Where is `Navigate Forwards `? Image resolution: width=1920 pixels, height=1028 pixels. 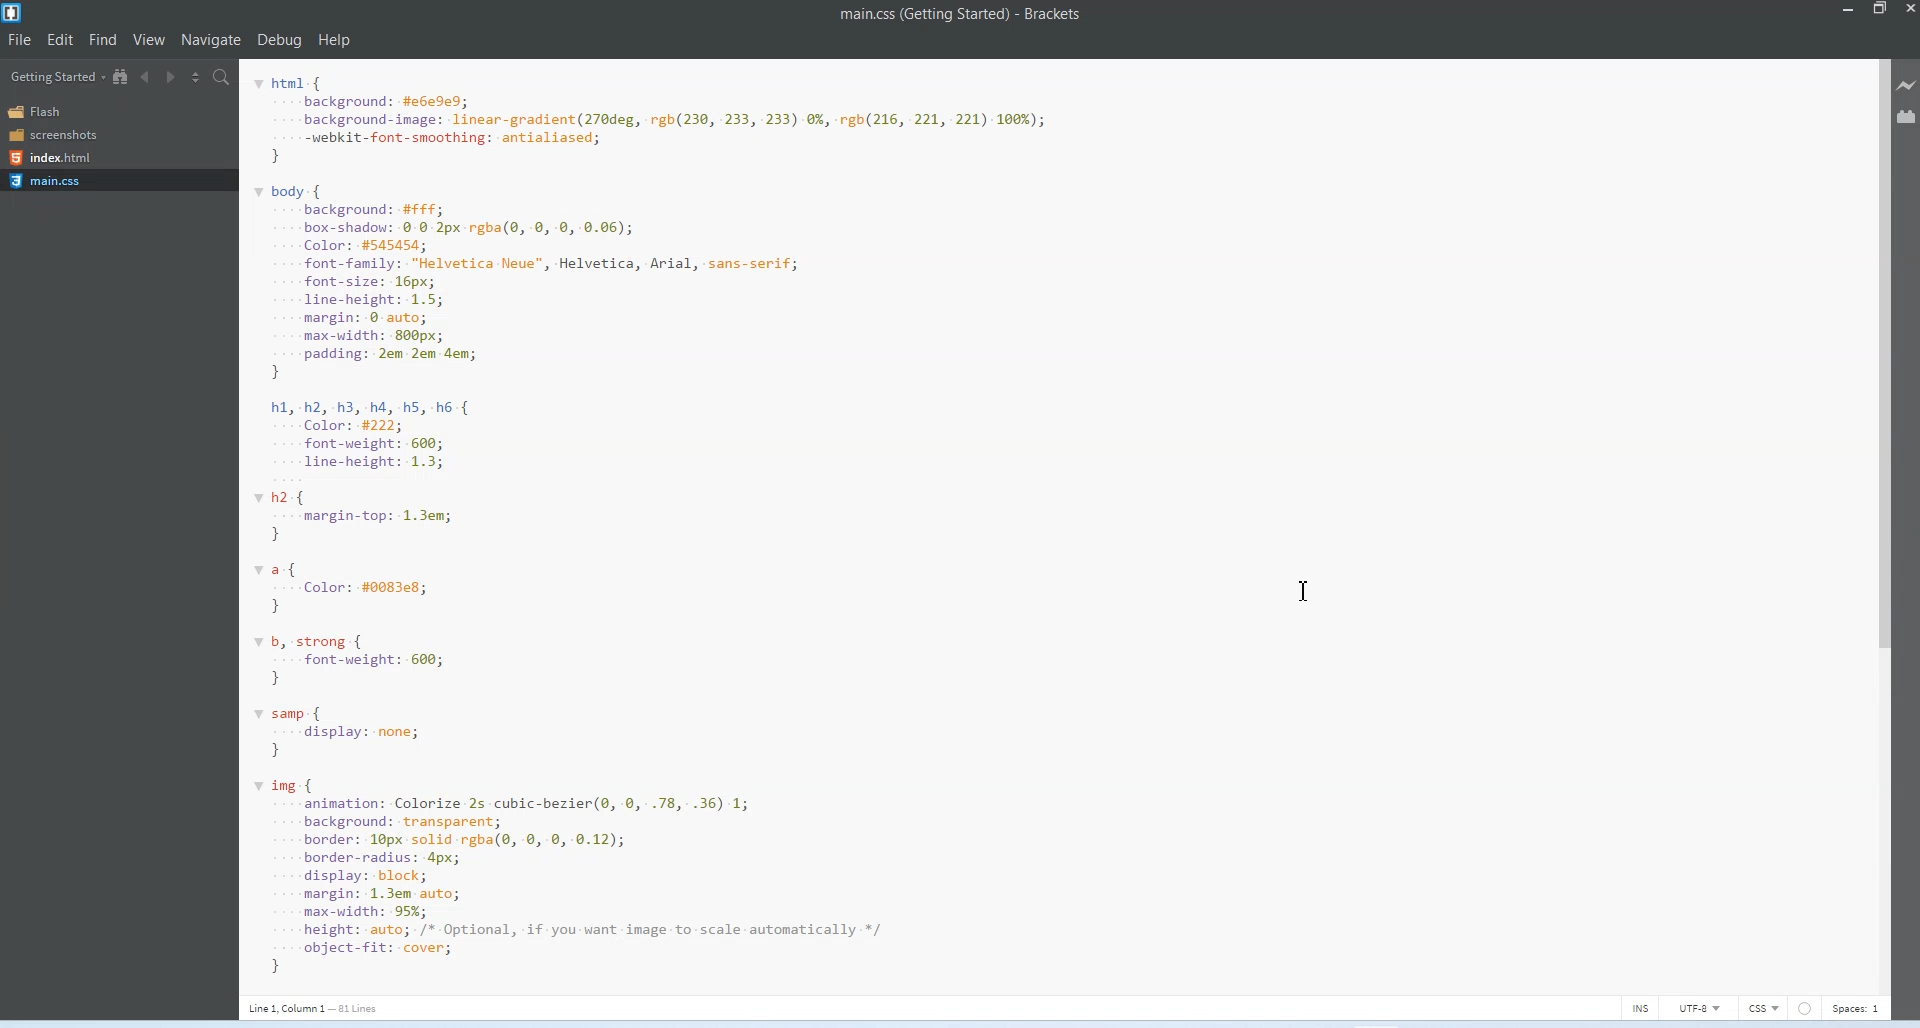
Navigate Forwards  is located at coordinates (171, 76).